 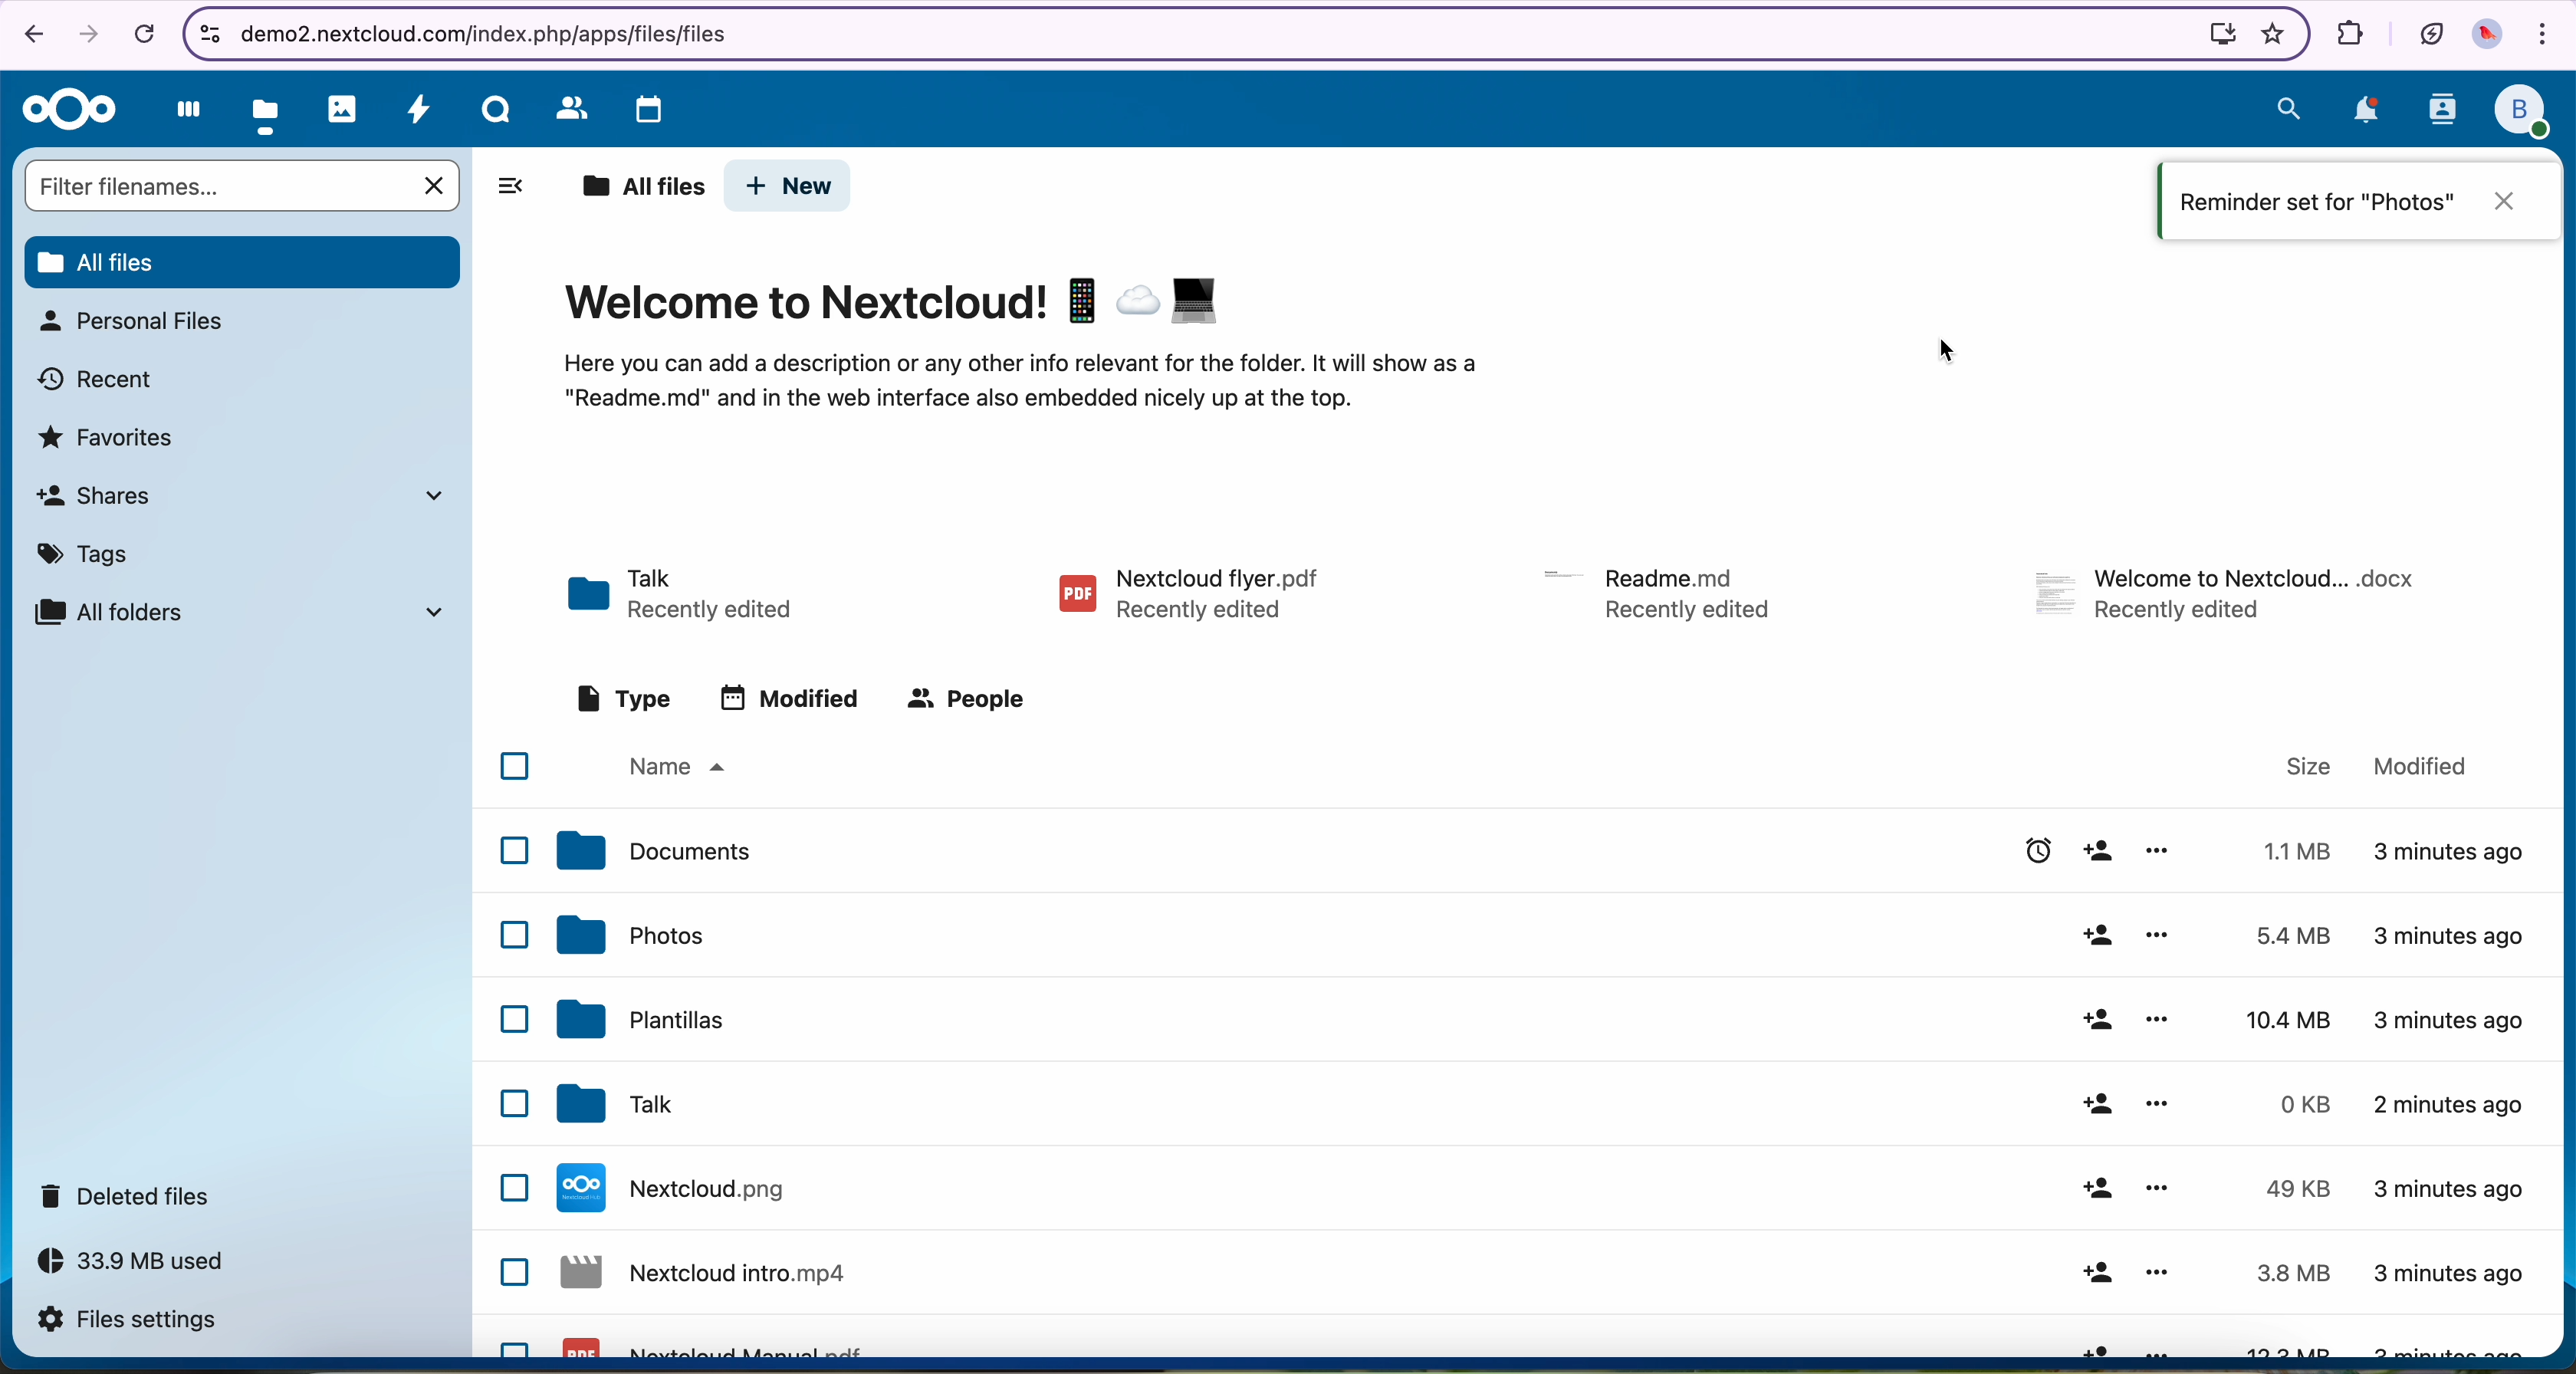 What do you see at coordinates (2099, 1344) in the screenshot?
I see `share` at bounding box center [2099, 1344].